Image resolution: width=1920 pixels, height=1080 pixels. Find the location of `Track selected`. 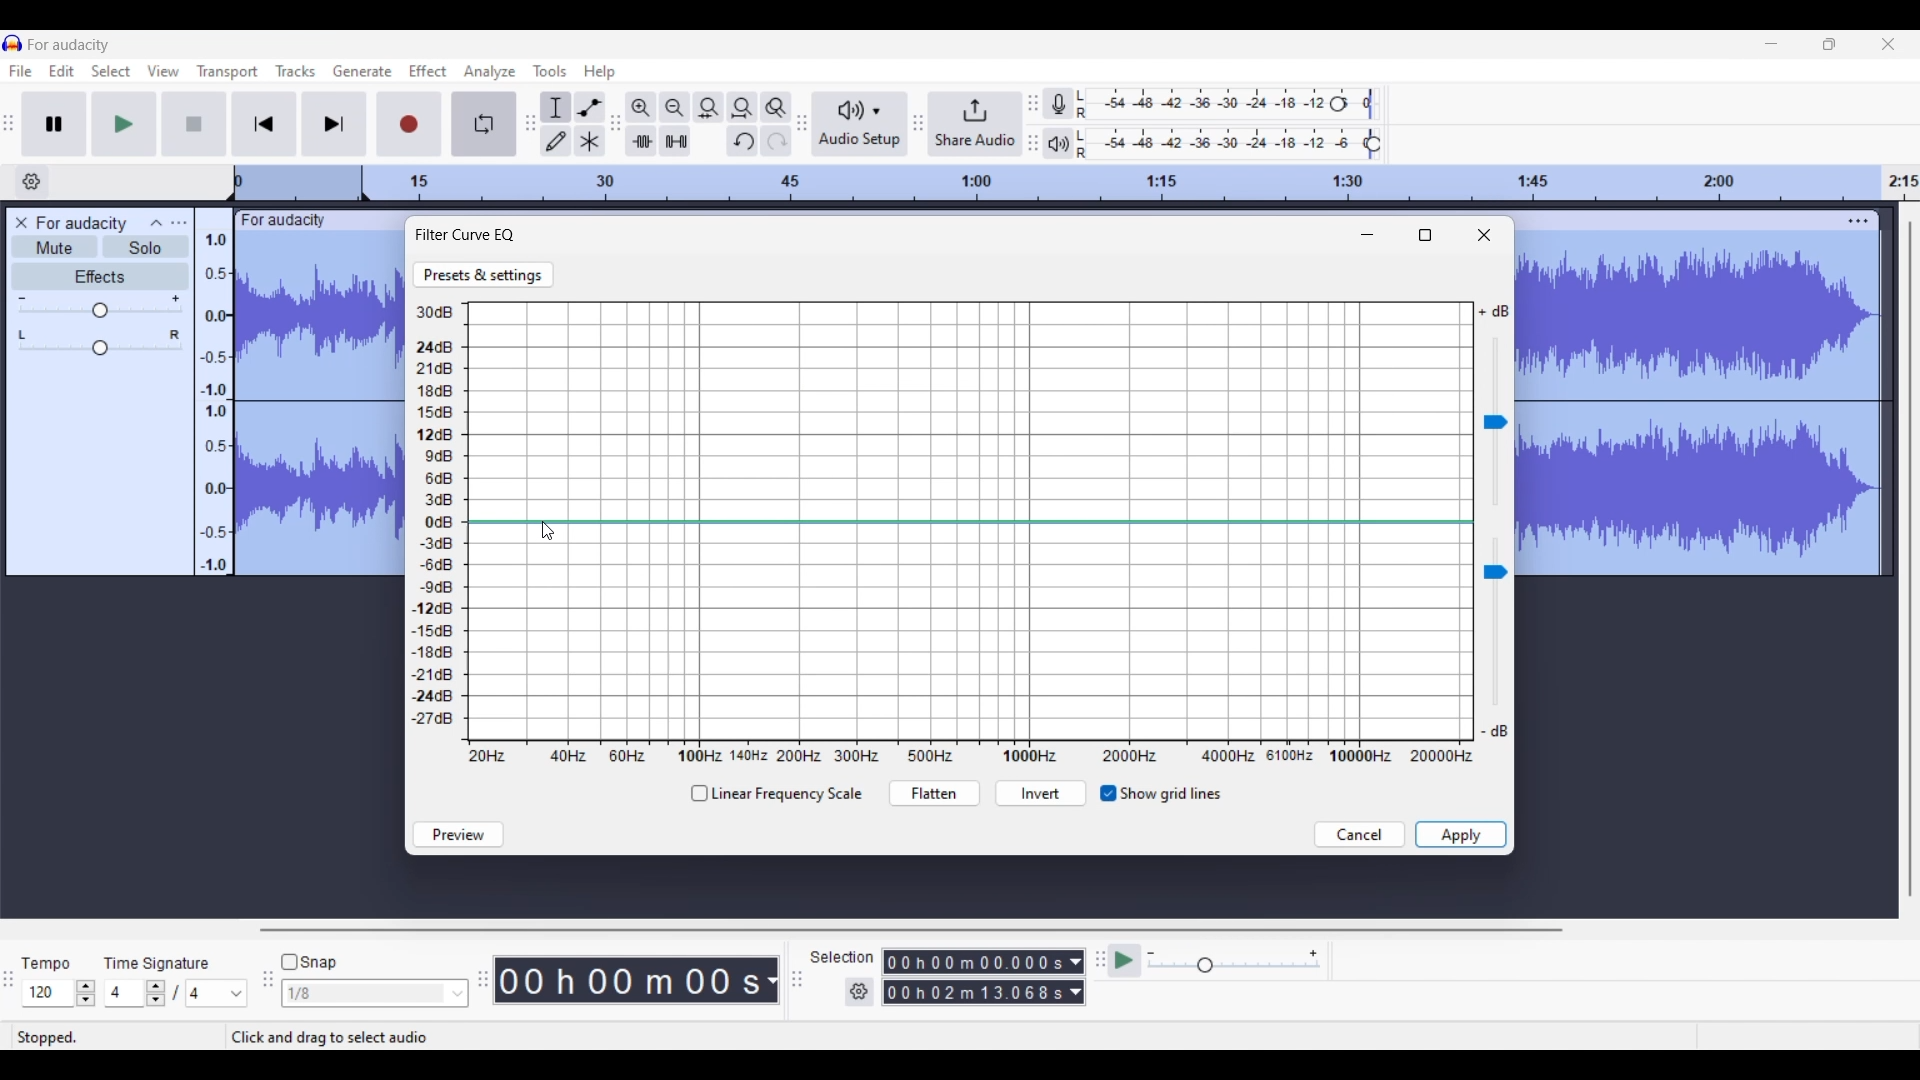

Track selected is located at coordinates (320, 405).